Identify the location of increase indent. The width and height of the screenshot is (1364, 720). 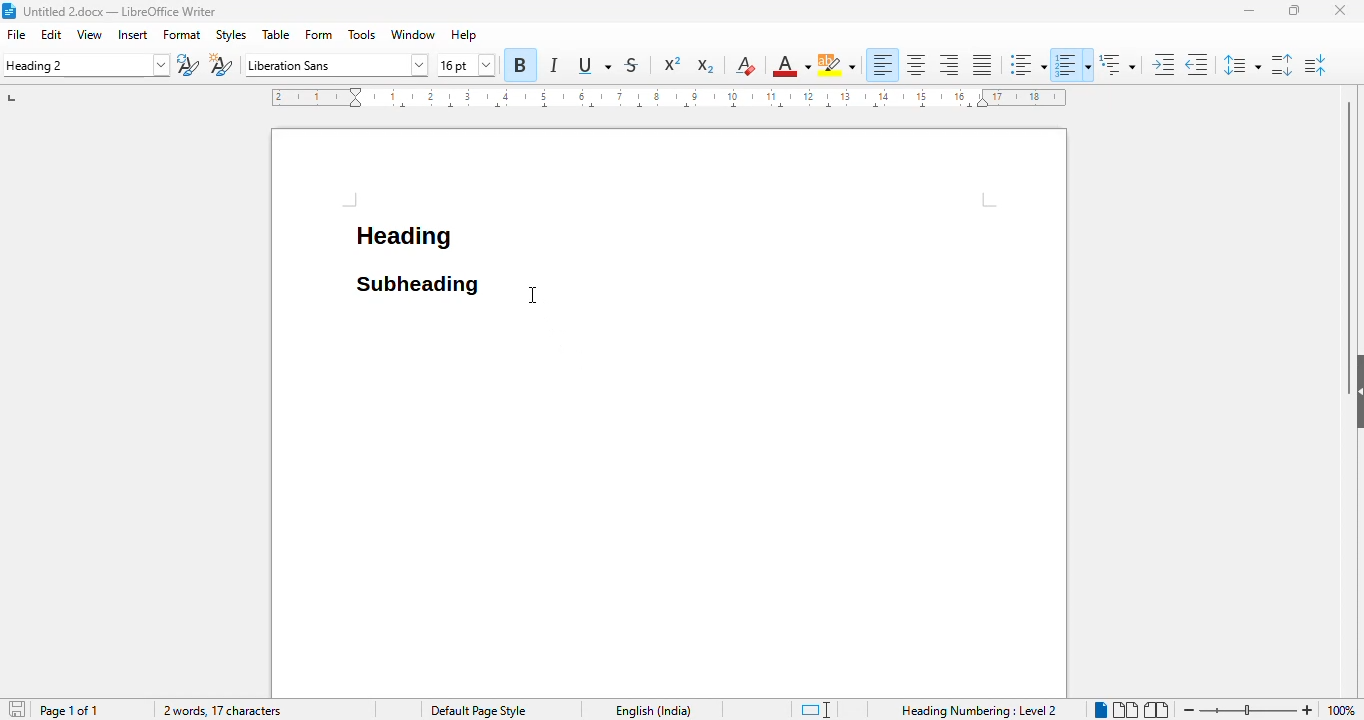
(1164, 64).